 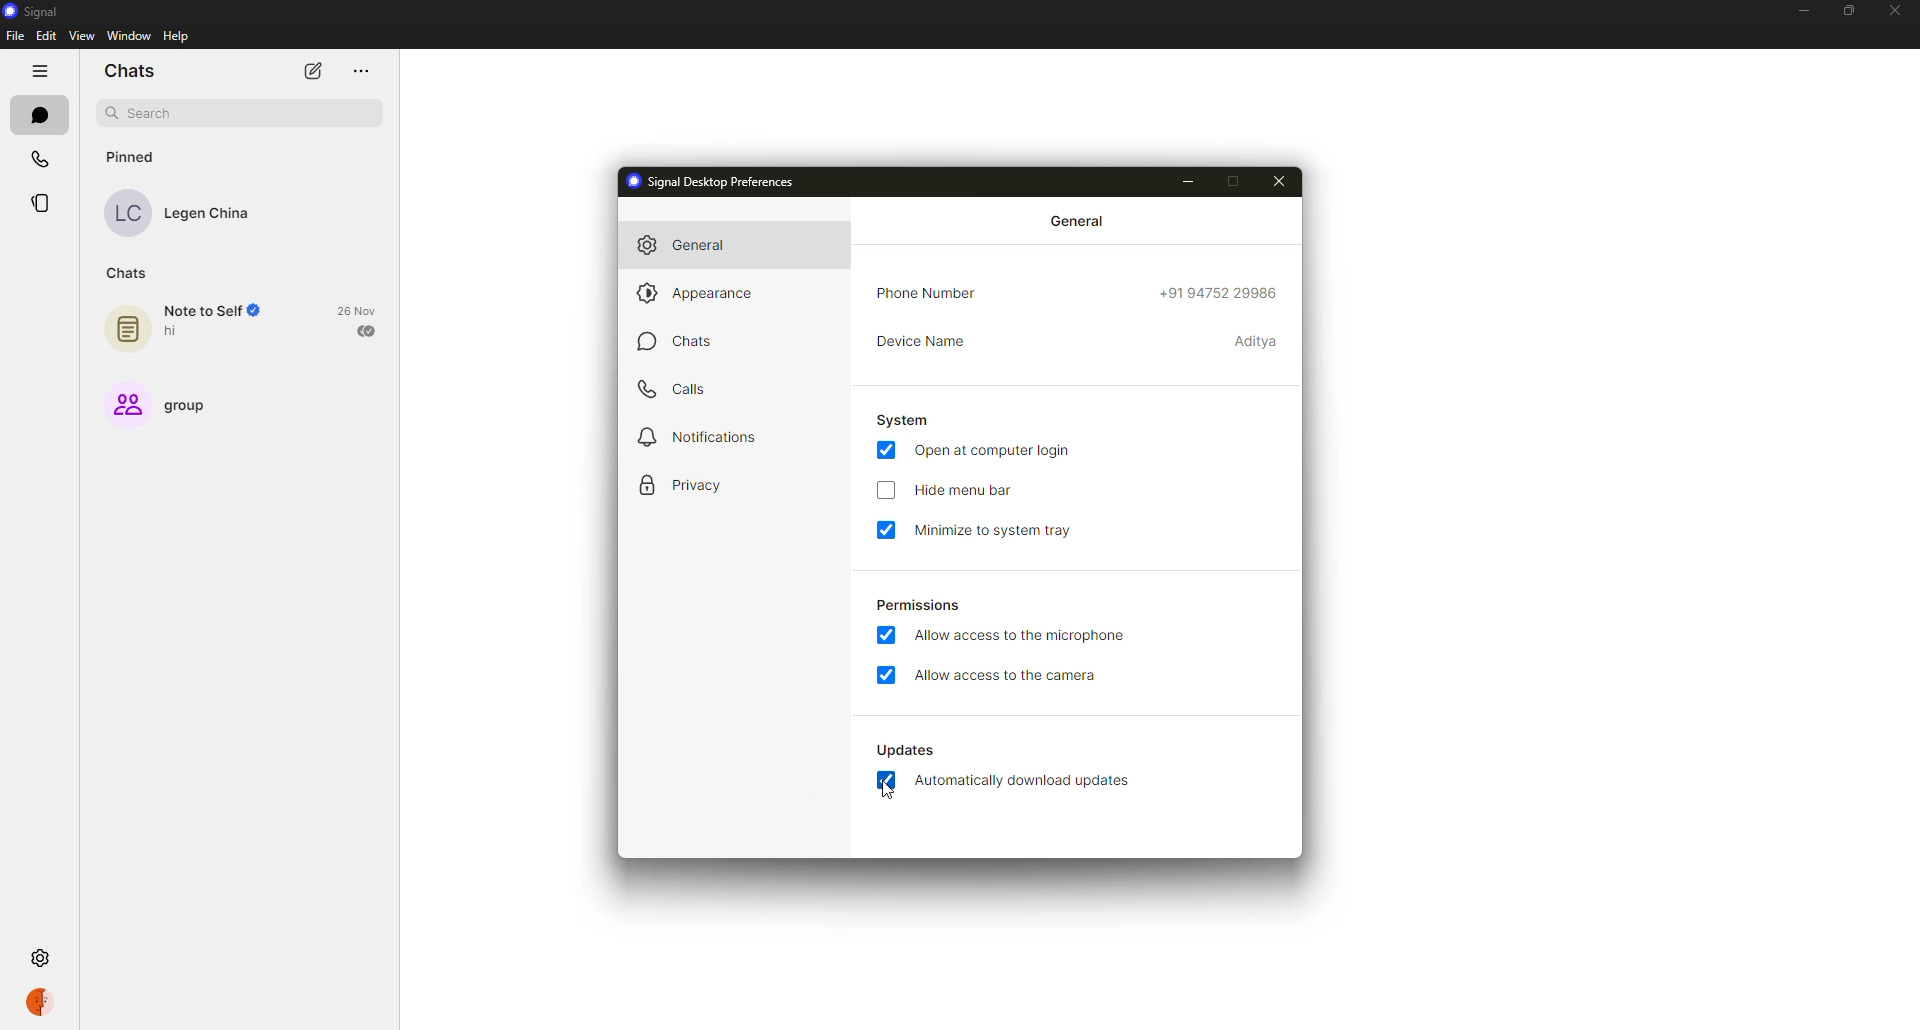 What do you see at coordinates (1020, 635) in the screenshot?
I see `allow access to microphone` at bounding box center [1020, 635].